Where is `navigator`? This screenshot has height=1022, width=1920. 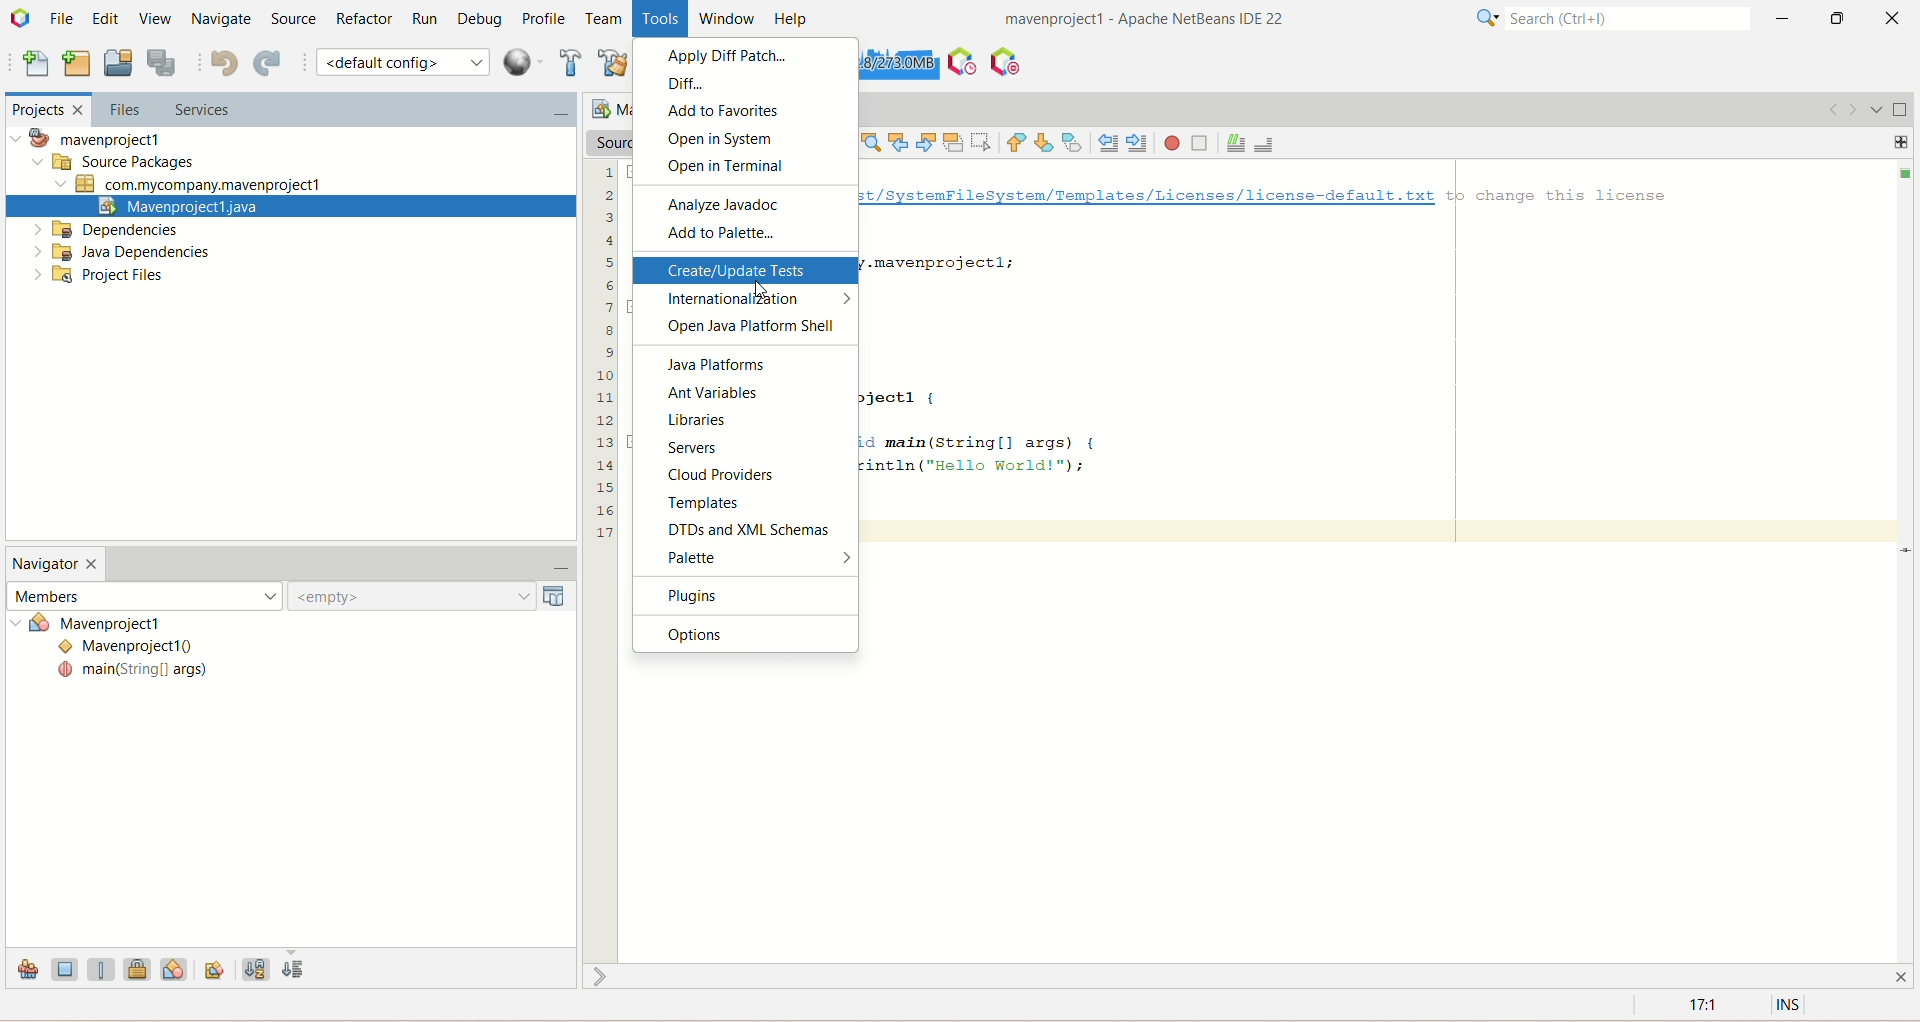 navigator is located at coordinates (56, 566).